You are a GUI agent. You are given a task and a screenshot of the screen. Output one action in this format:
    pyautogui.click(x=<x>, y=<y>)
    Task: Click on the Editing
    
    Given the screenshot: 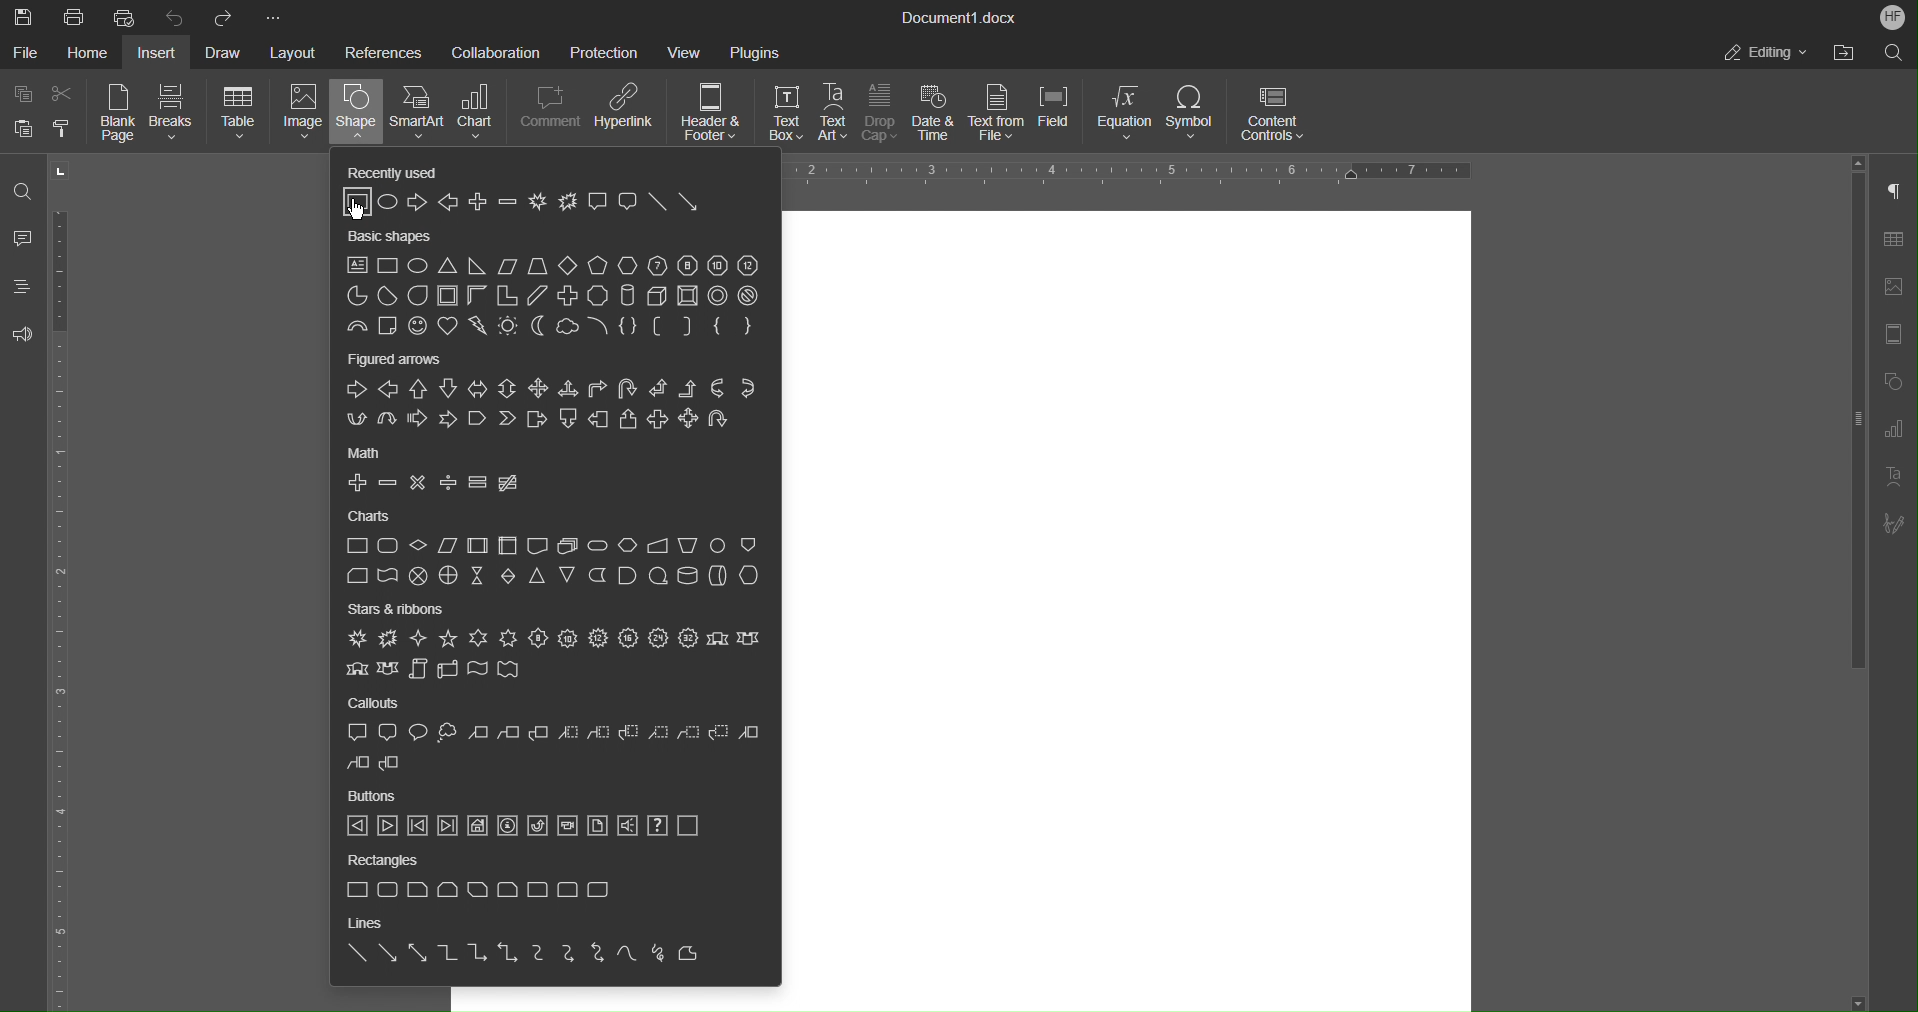 What is the action you would take?
    pyautogui.click(x=1767, y=53)
    